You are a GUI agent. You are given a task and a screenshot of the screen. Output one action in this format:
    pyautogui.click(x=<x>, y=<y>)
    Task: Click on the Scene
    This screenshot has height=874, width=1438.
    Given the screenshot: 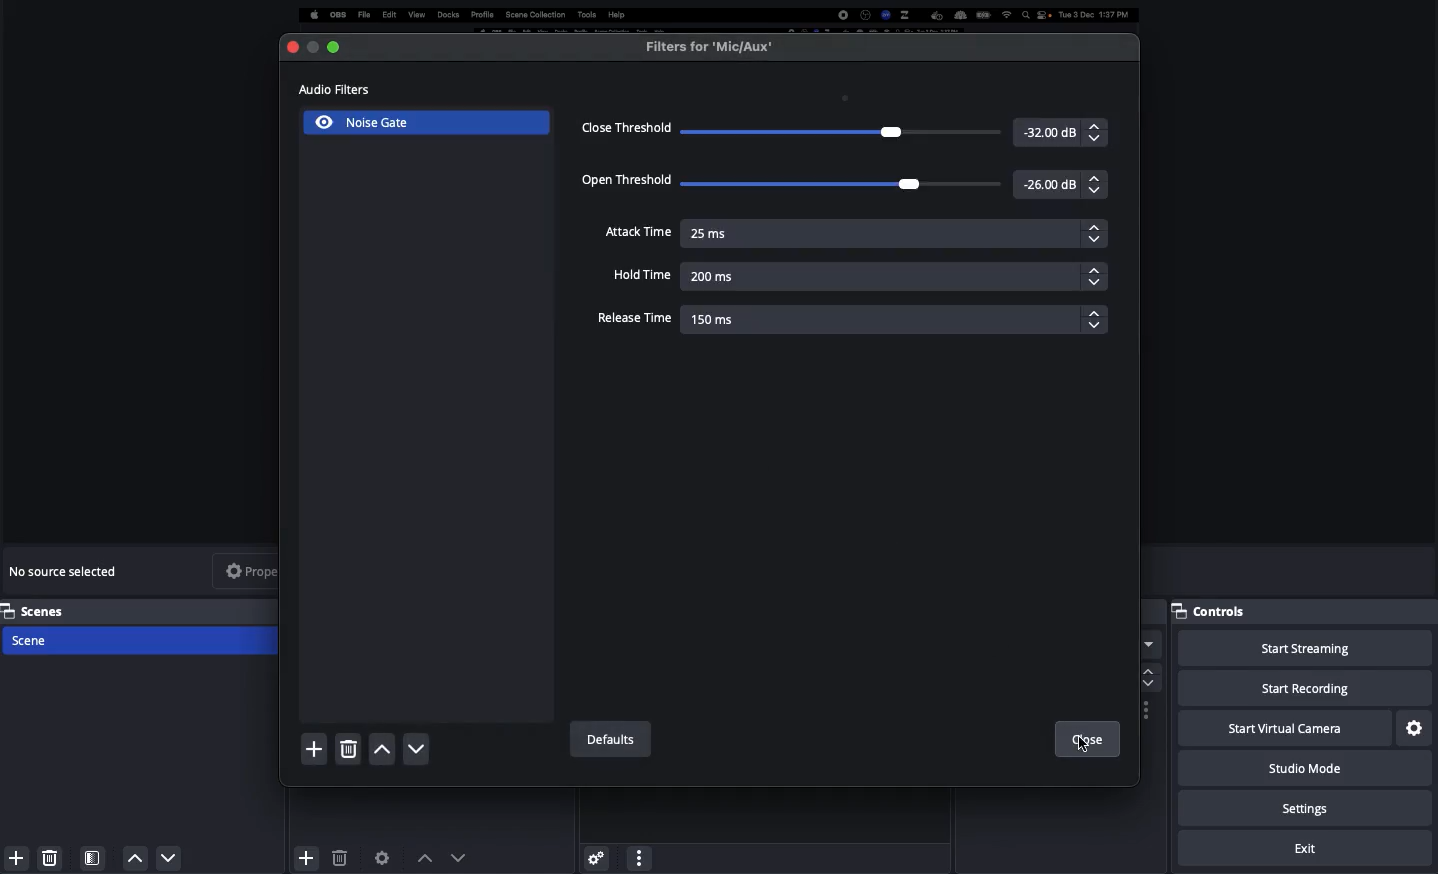 What is the action you would take?
    pyautogui.click(x=143, y=642)
    